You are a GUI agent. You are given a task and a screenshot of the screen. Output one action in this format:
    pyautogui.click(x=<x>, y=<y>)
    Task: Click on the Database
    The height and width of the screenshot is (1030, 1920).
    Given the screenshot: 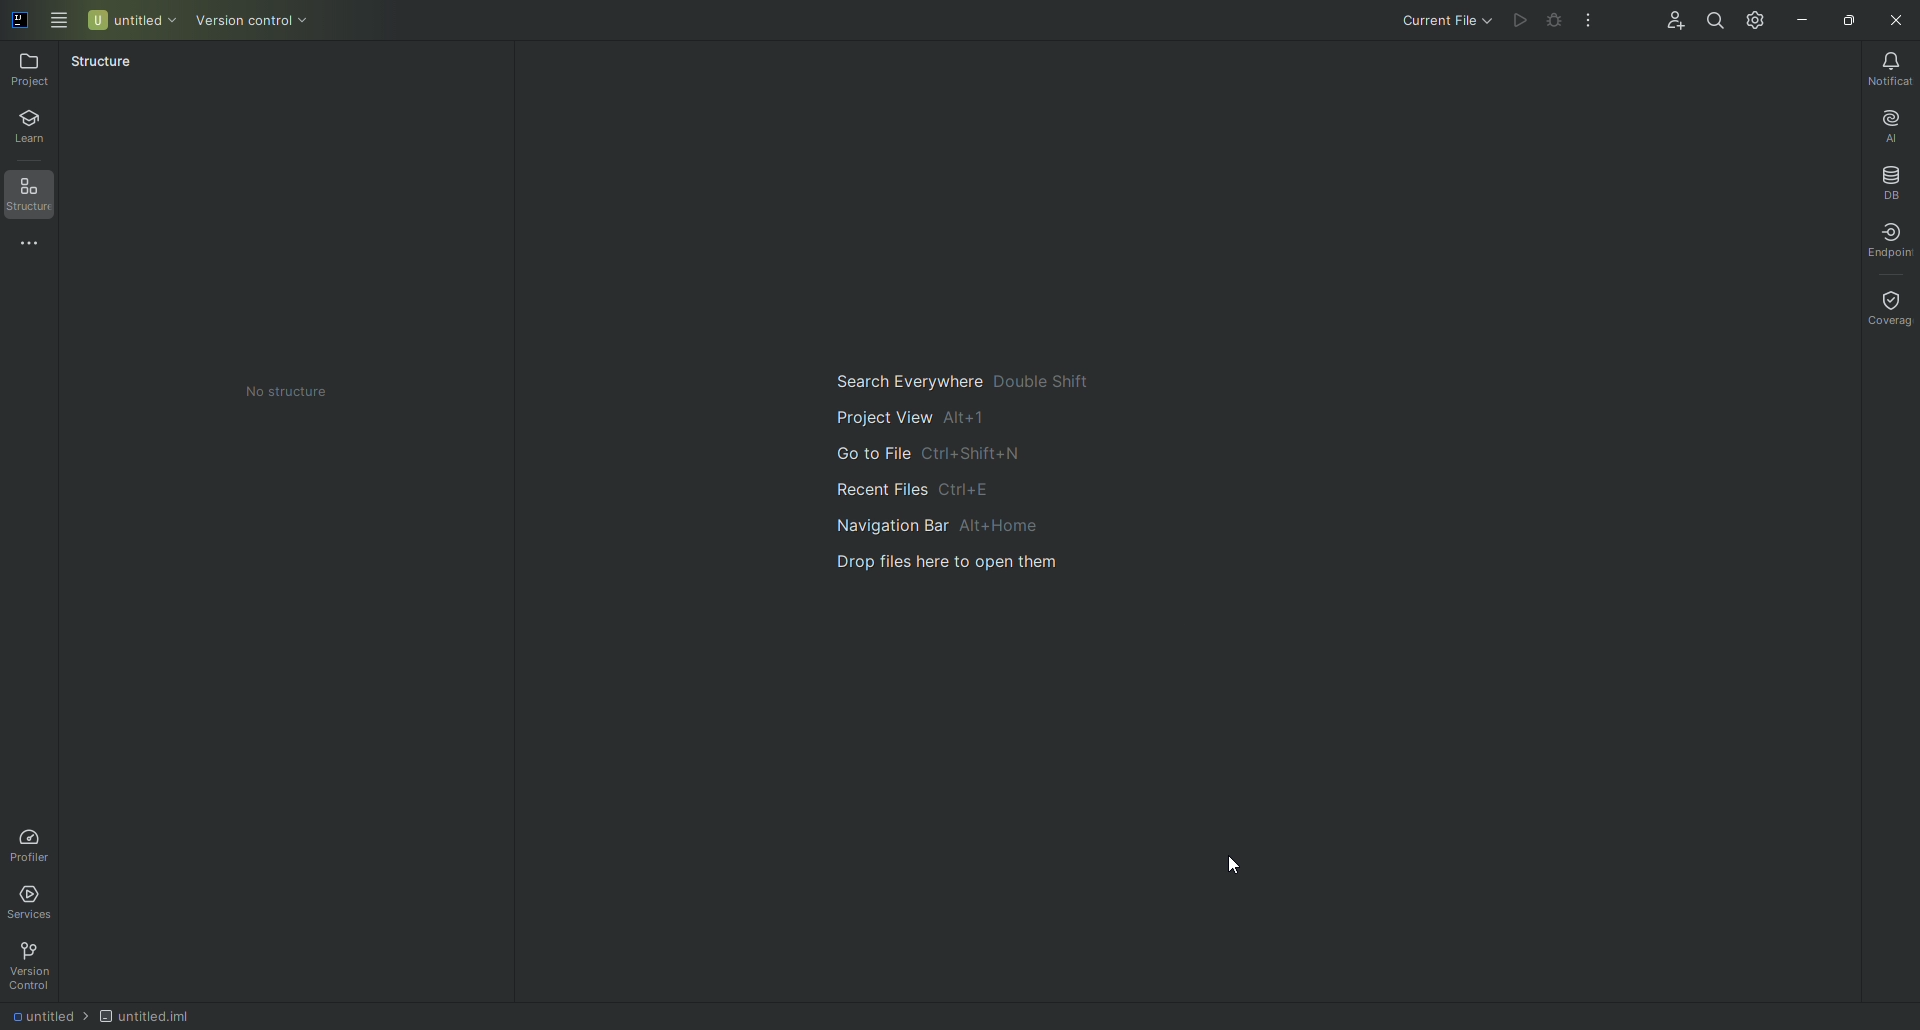 What is the action you would take?
    pyautogui.click(x=1890, y=179)
    